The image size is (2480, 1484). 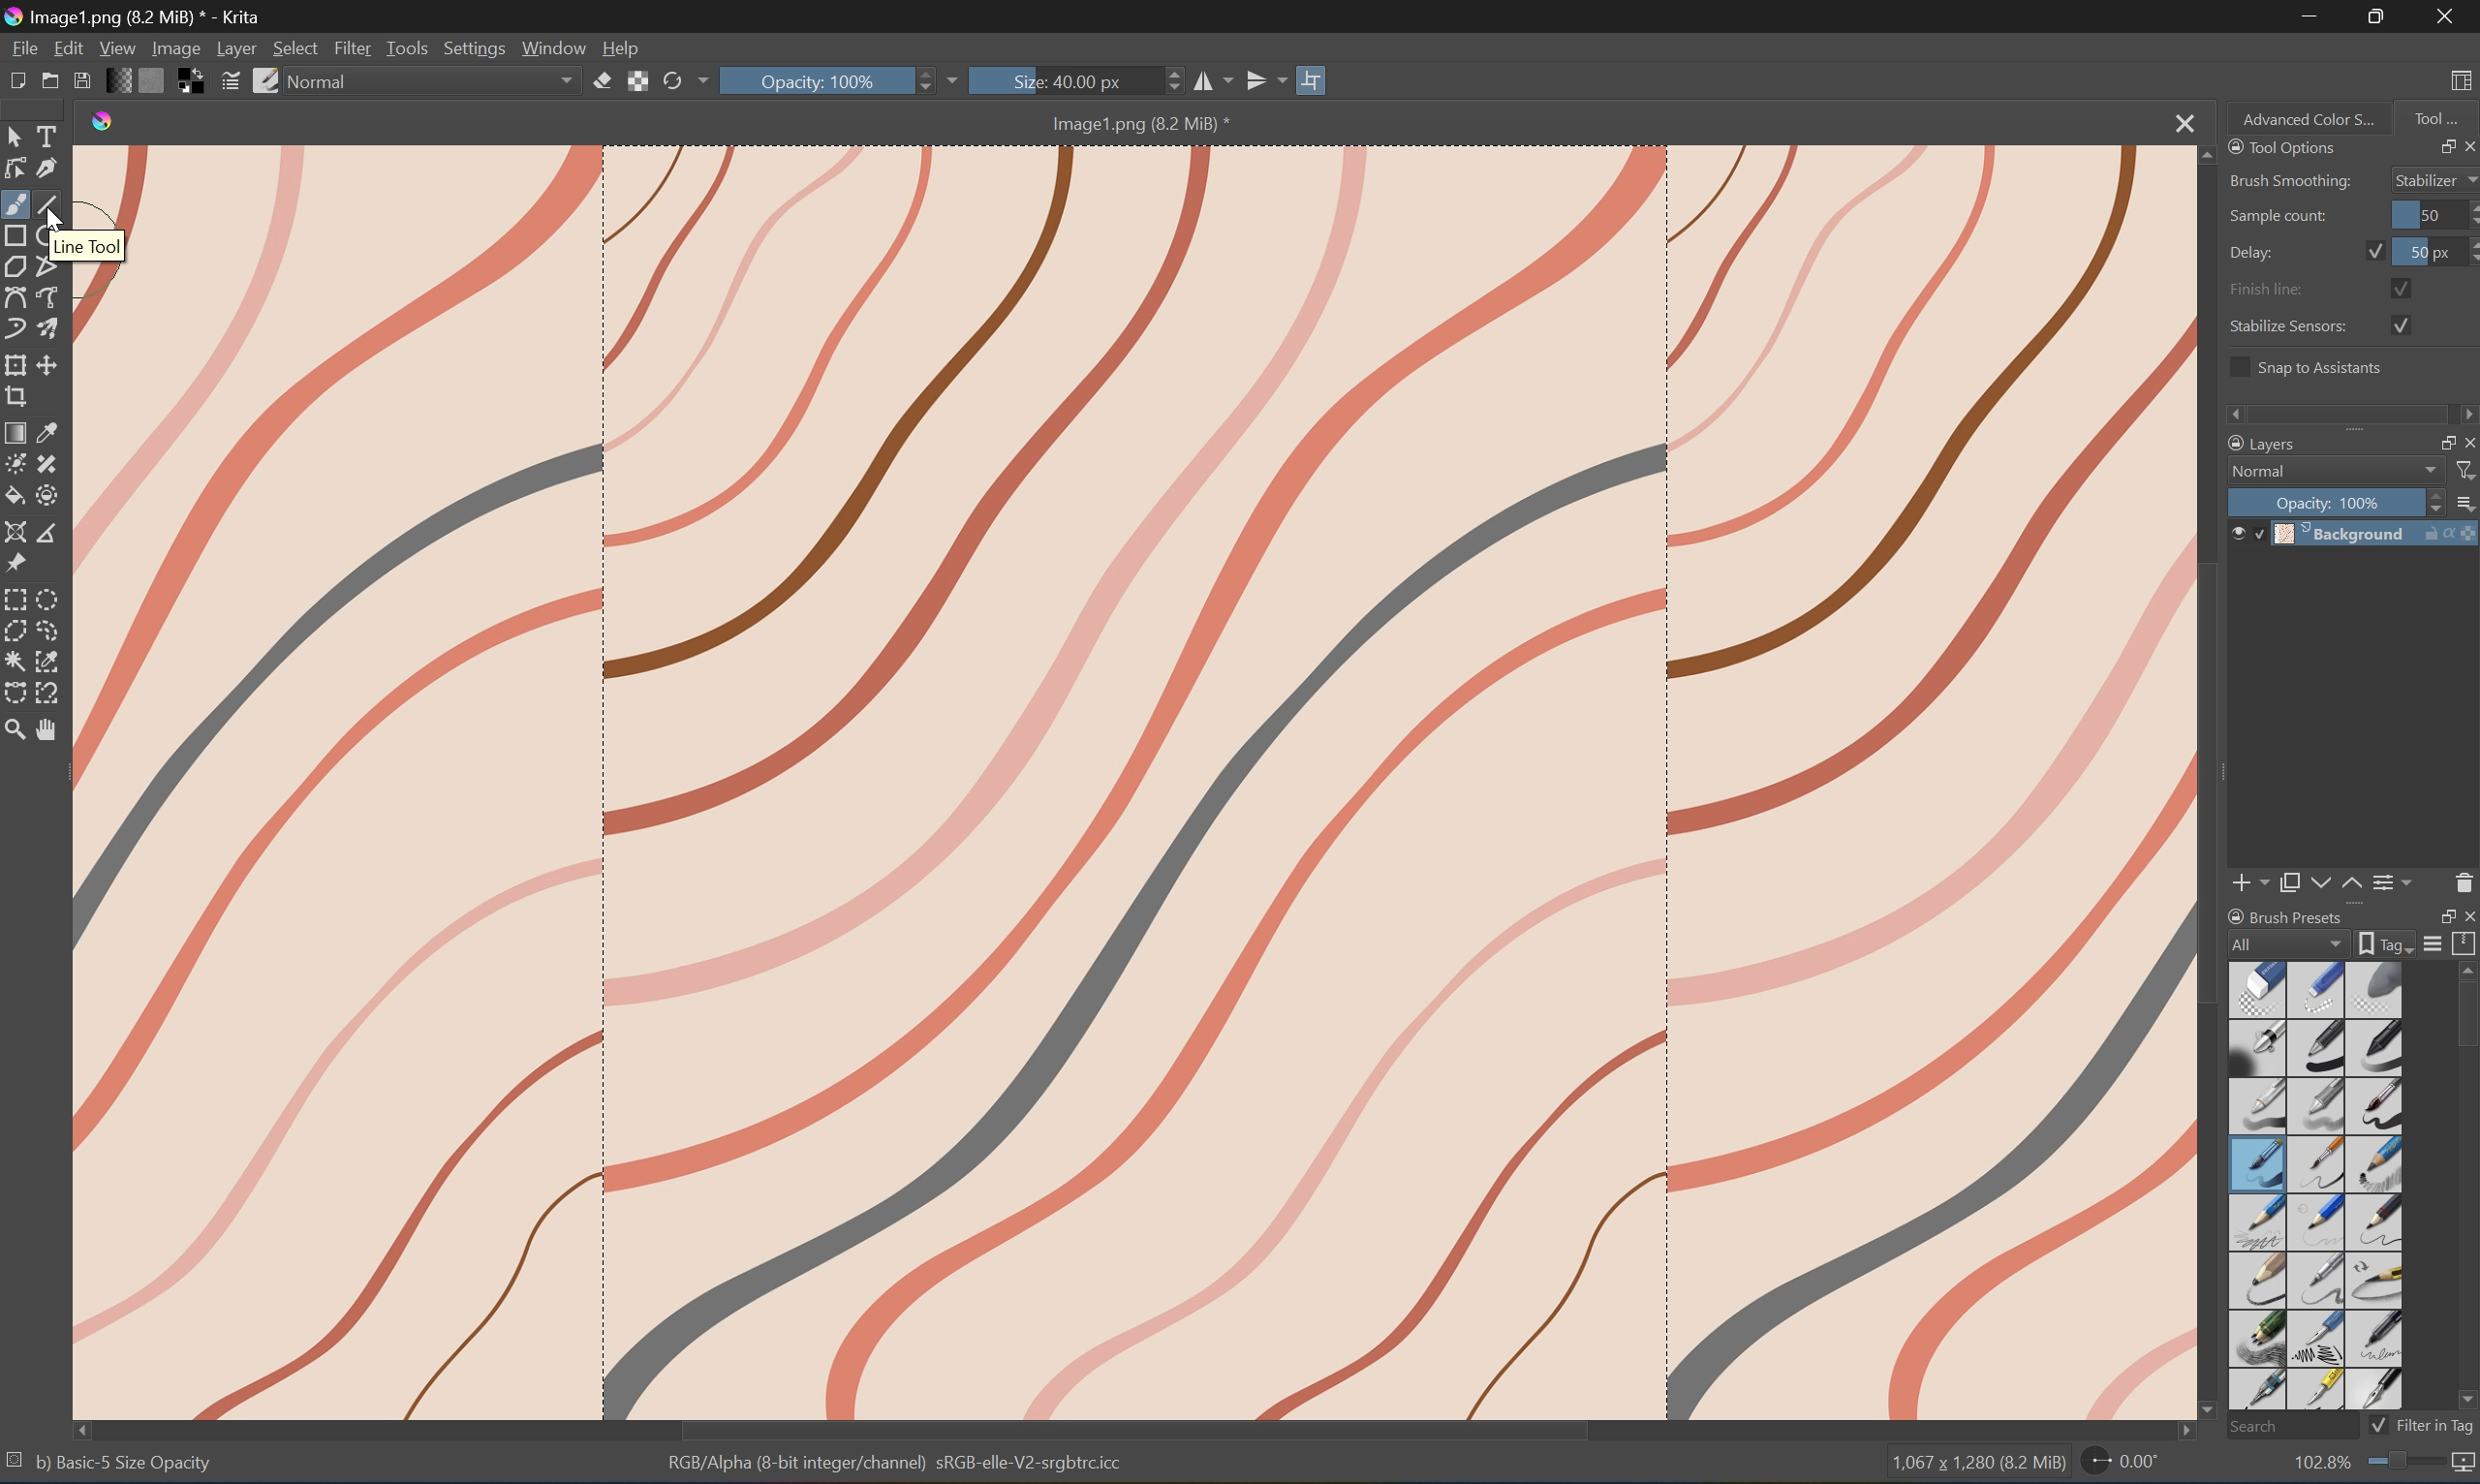 What do you see at coordinates (603, 84) in the screenshot?
I see `Set eraser mode` at bounding box center [603, 84].